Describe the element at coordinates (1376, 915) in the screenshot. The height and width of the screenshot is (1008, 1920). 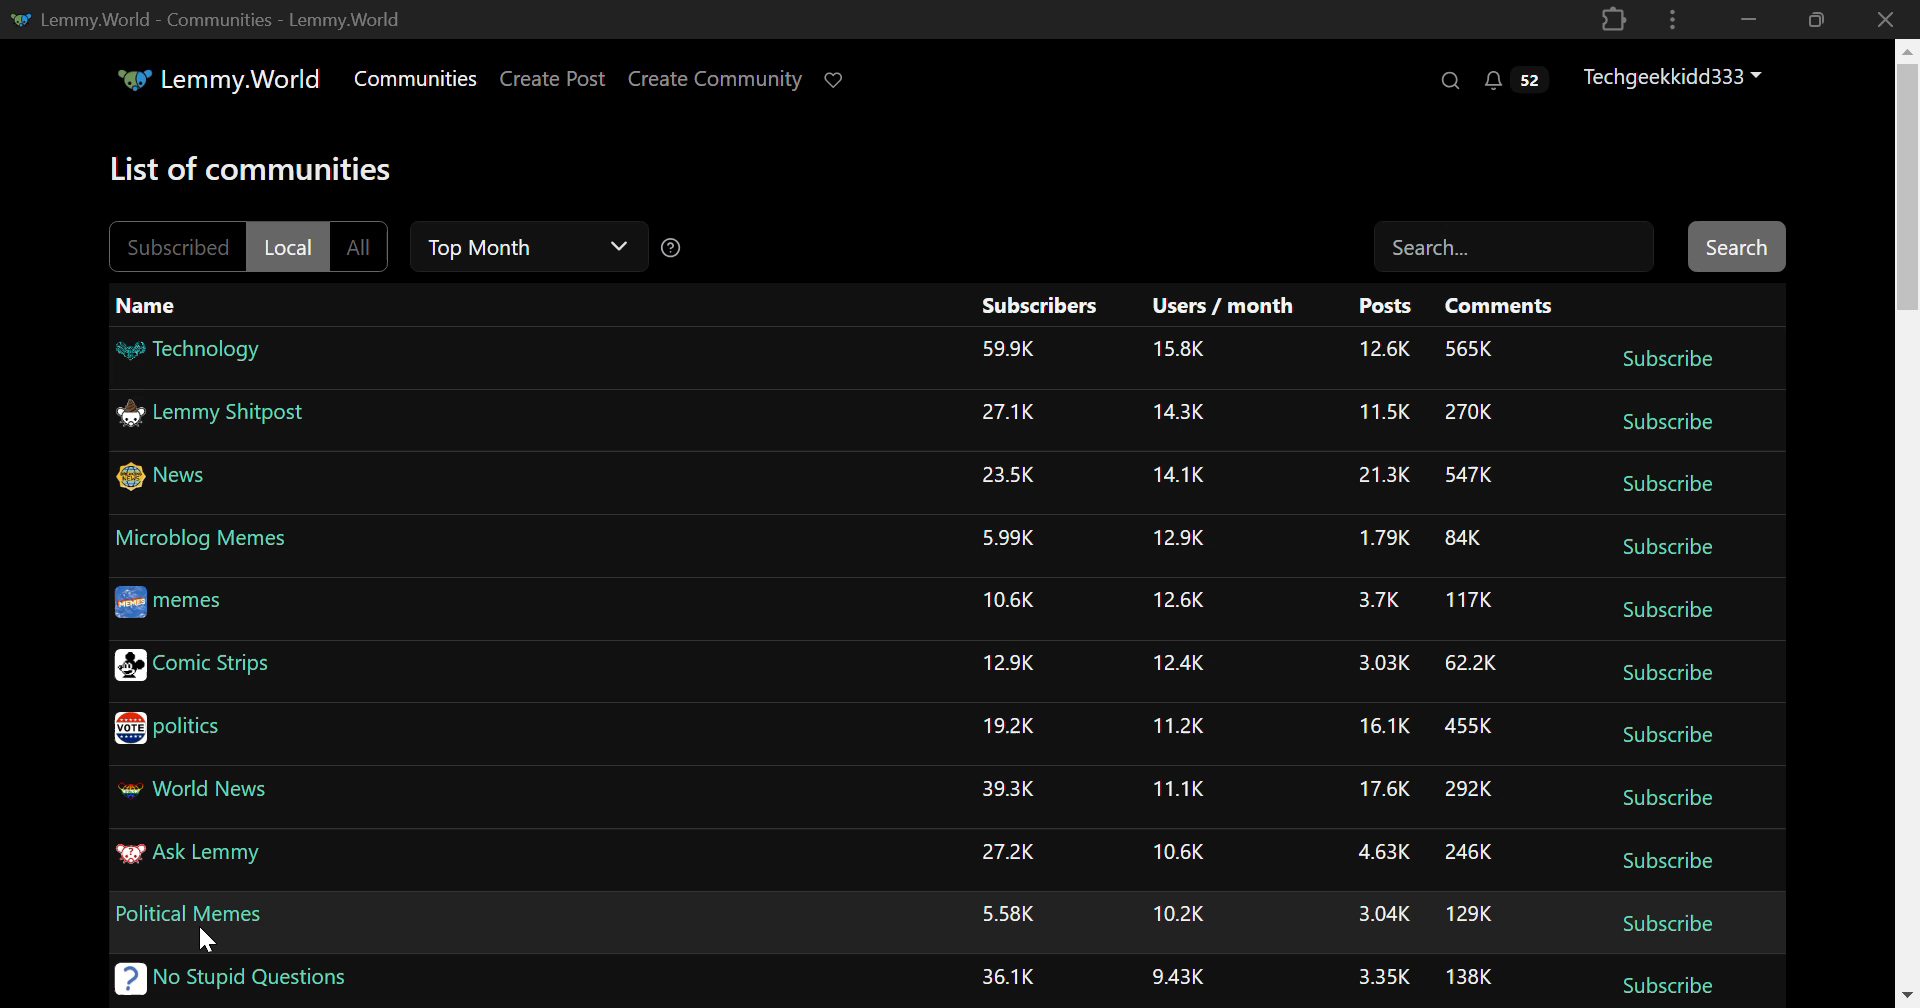
I see `Amount` at that location.